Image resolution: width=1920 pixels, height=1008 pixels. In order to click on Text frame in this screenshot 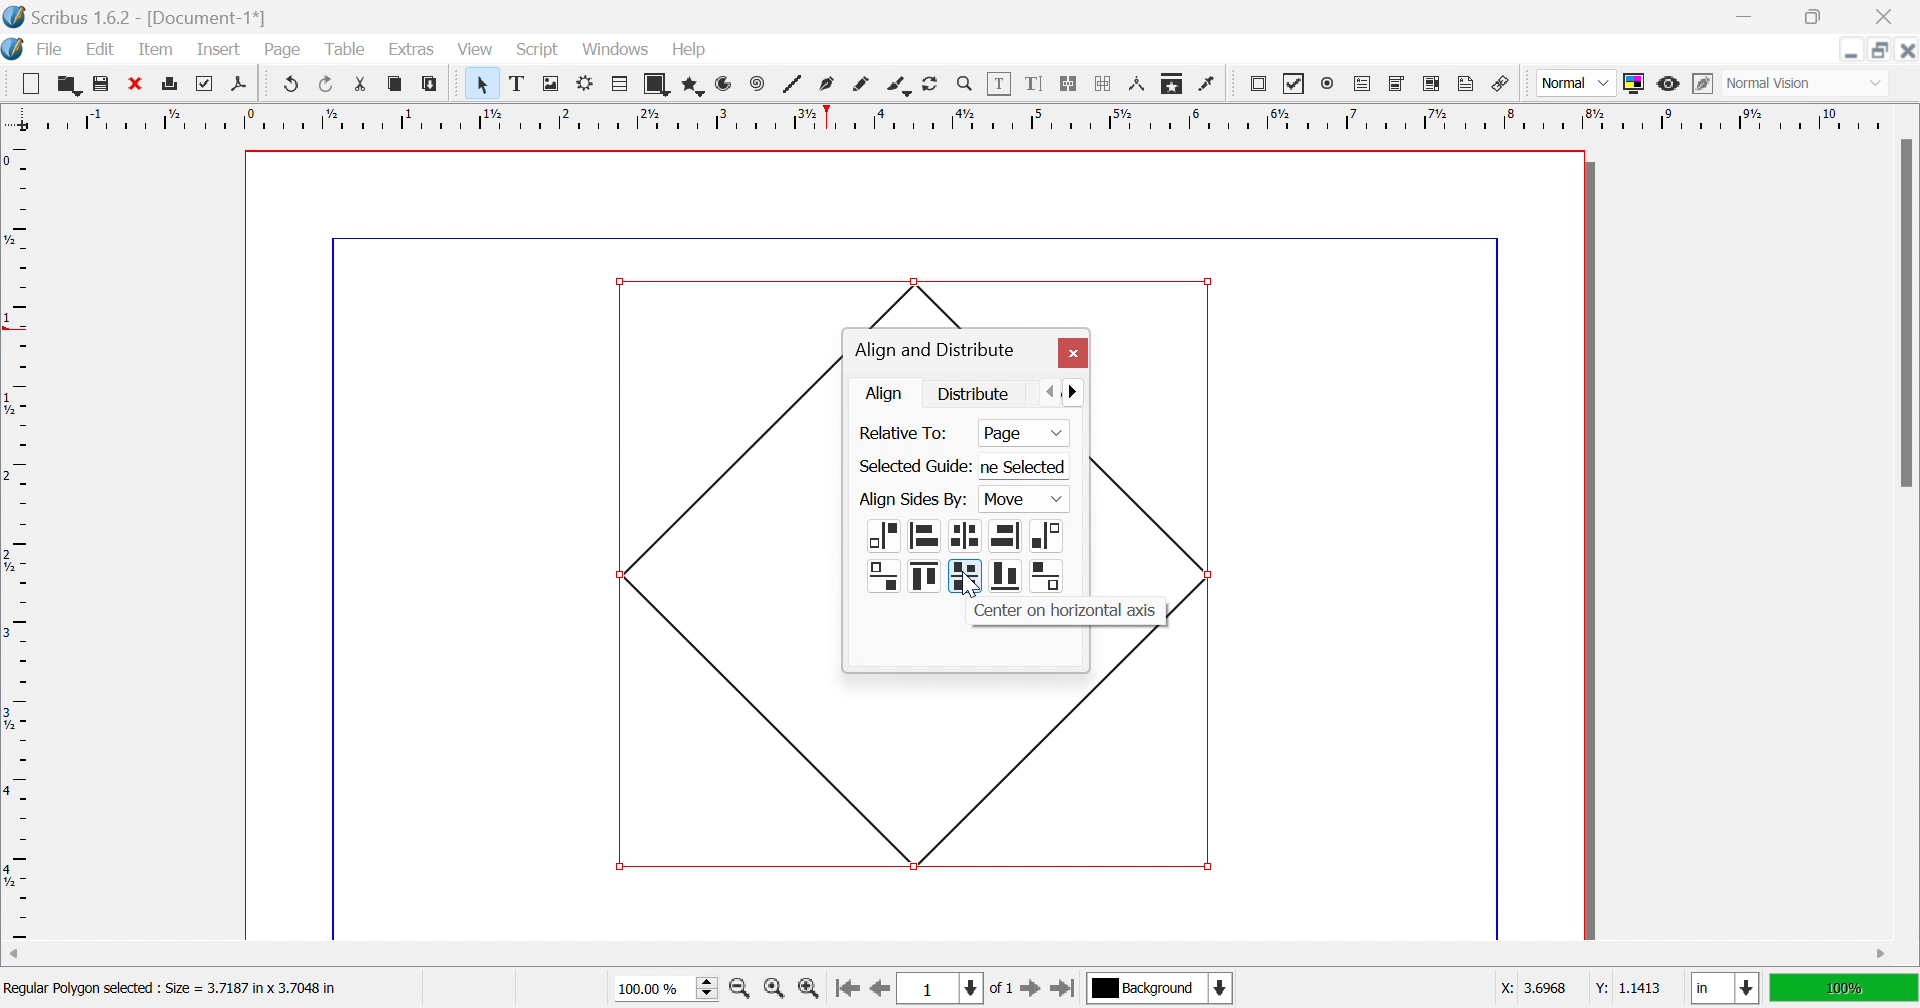, I will do `click(520, 83)`.